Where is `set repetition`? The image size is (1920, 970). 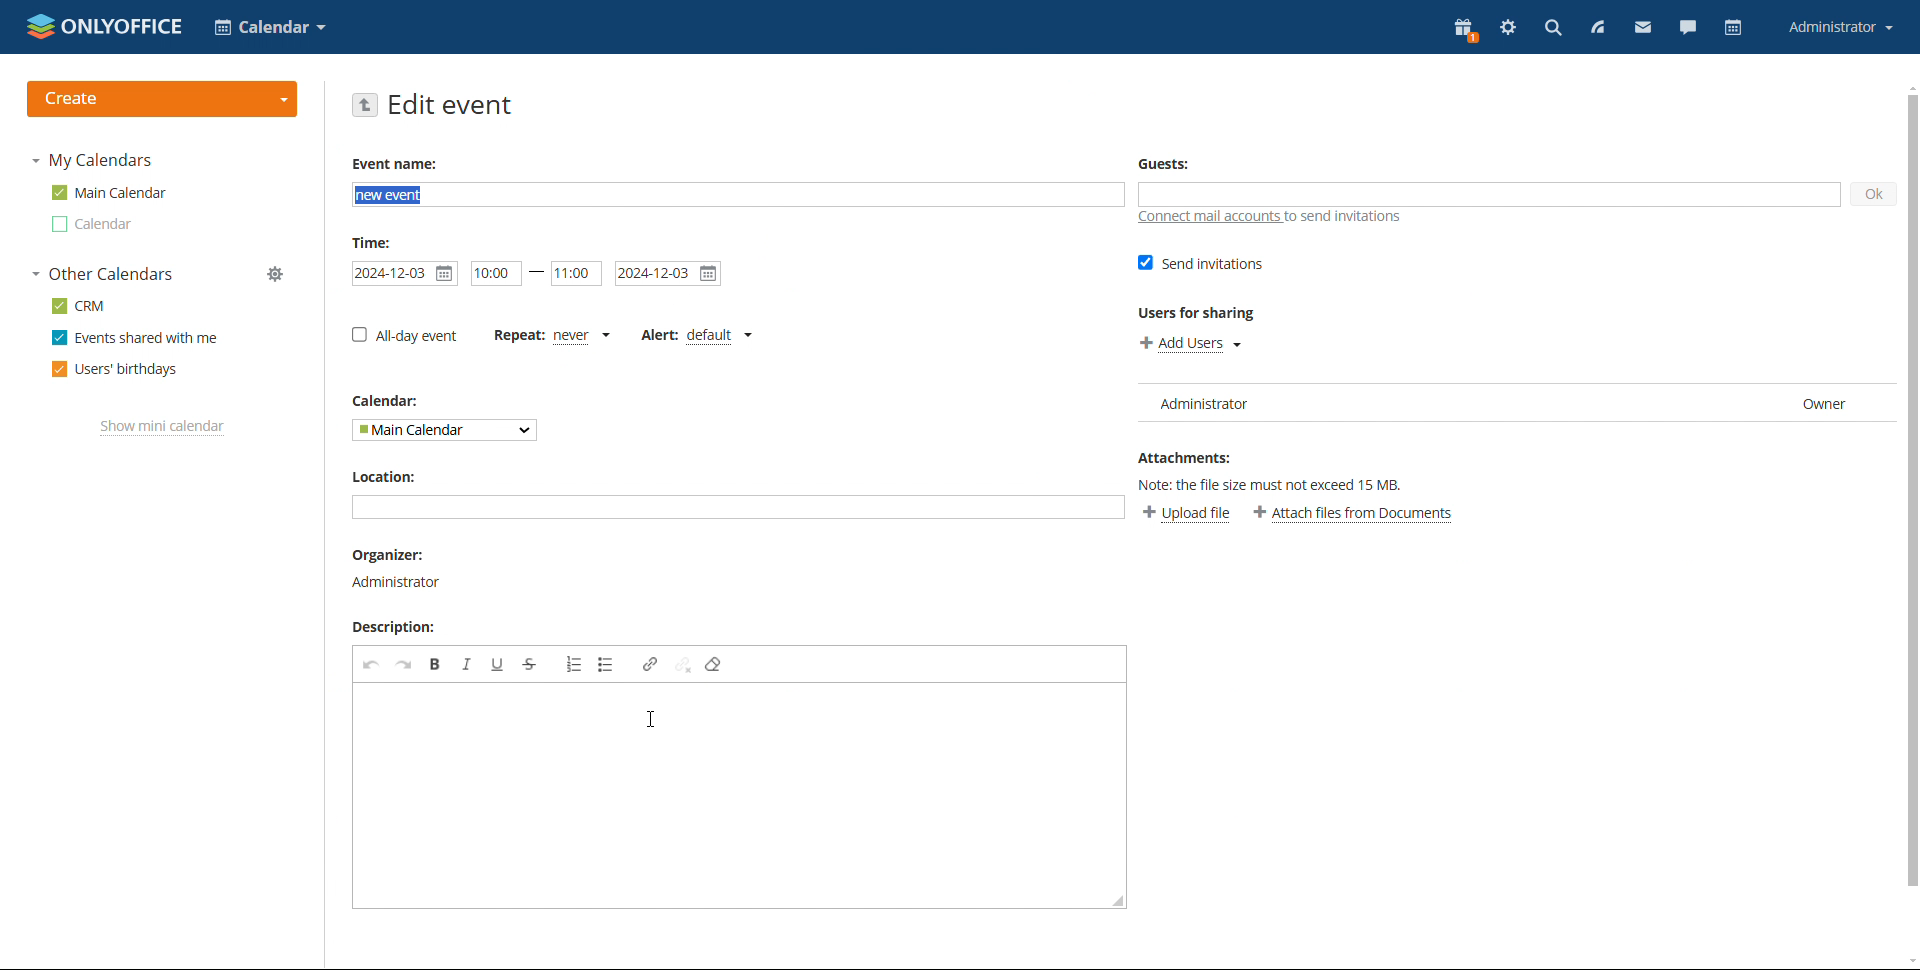
set repetition is located at coordinates (551, 338).